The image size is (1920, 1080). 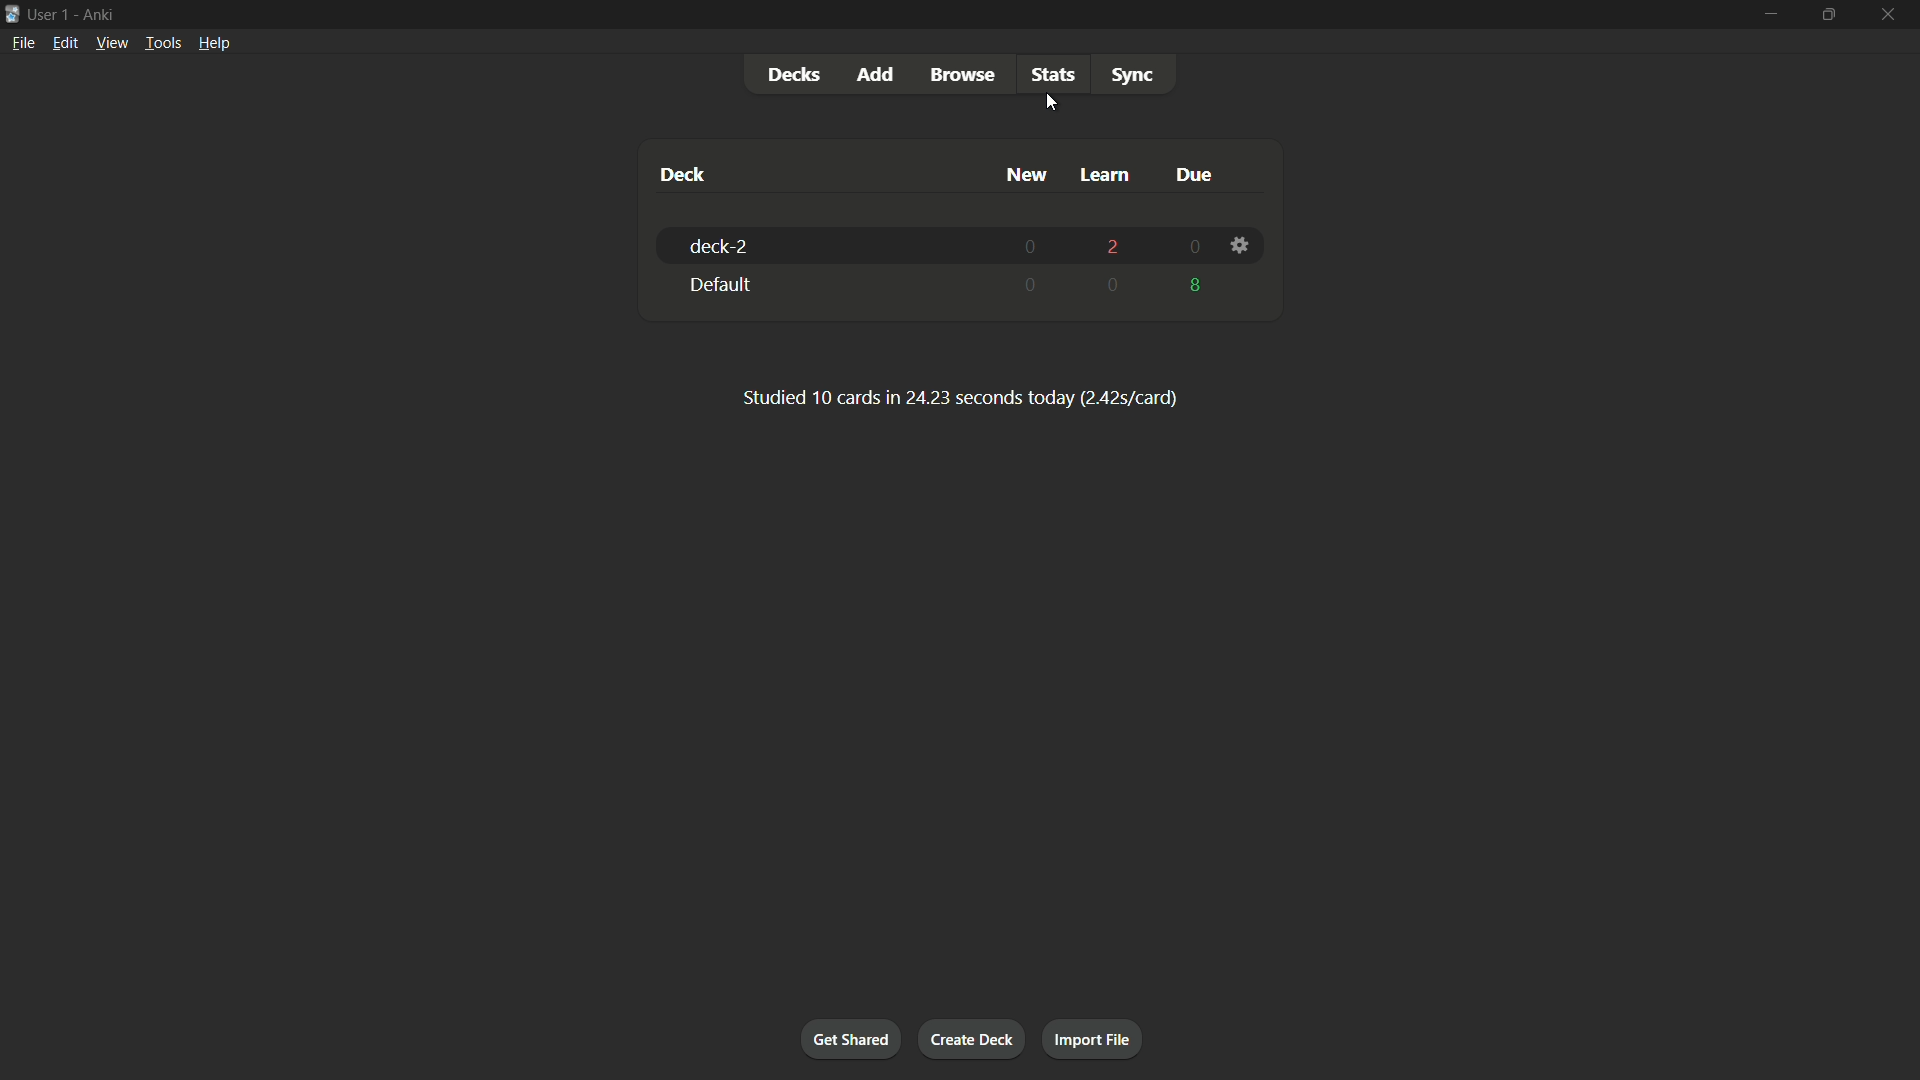 What do you see at coordinates (1033, 244) in the screenshot?
I see `0` at bounding box center [1033, 244].